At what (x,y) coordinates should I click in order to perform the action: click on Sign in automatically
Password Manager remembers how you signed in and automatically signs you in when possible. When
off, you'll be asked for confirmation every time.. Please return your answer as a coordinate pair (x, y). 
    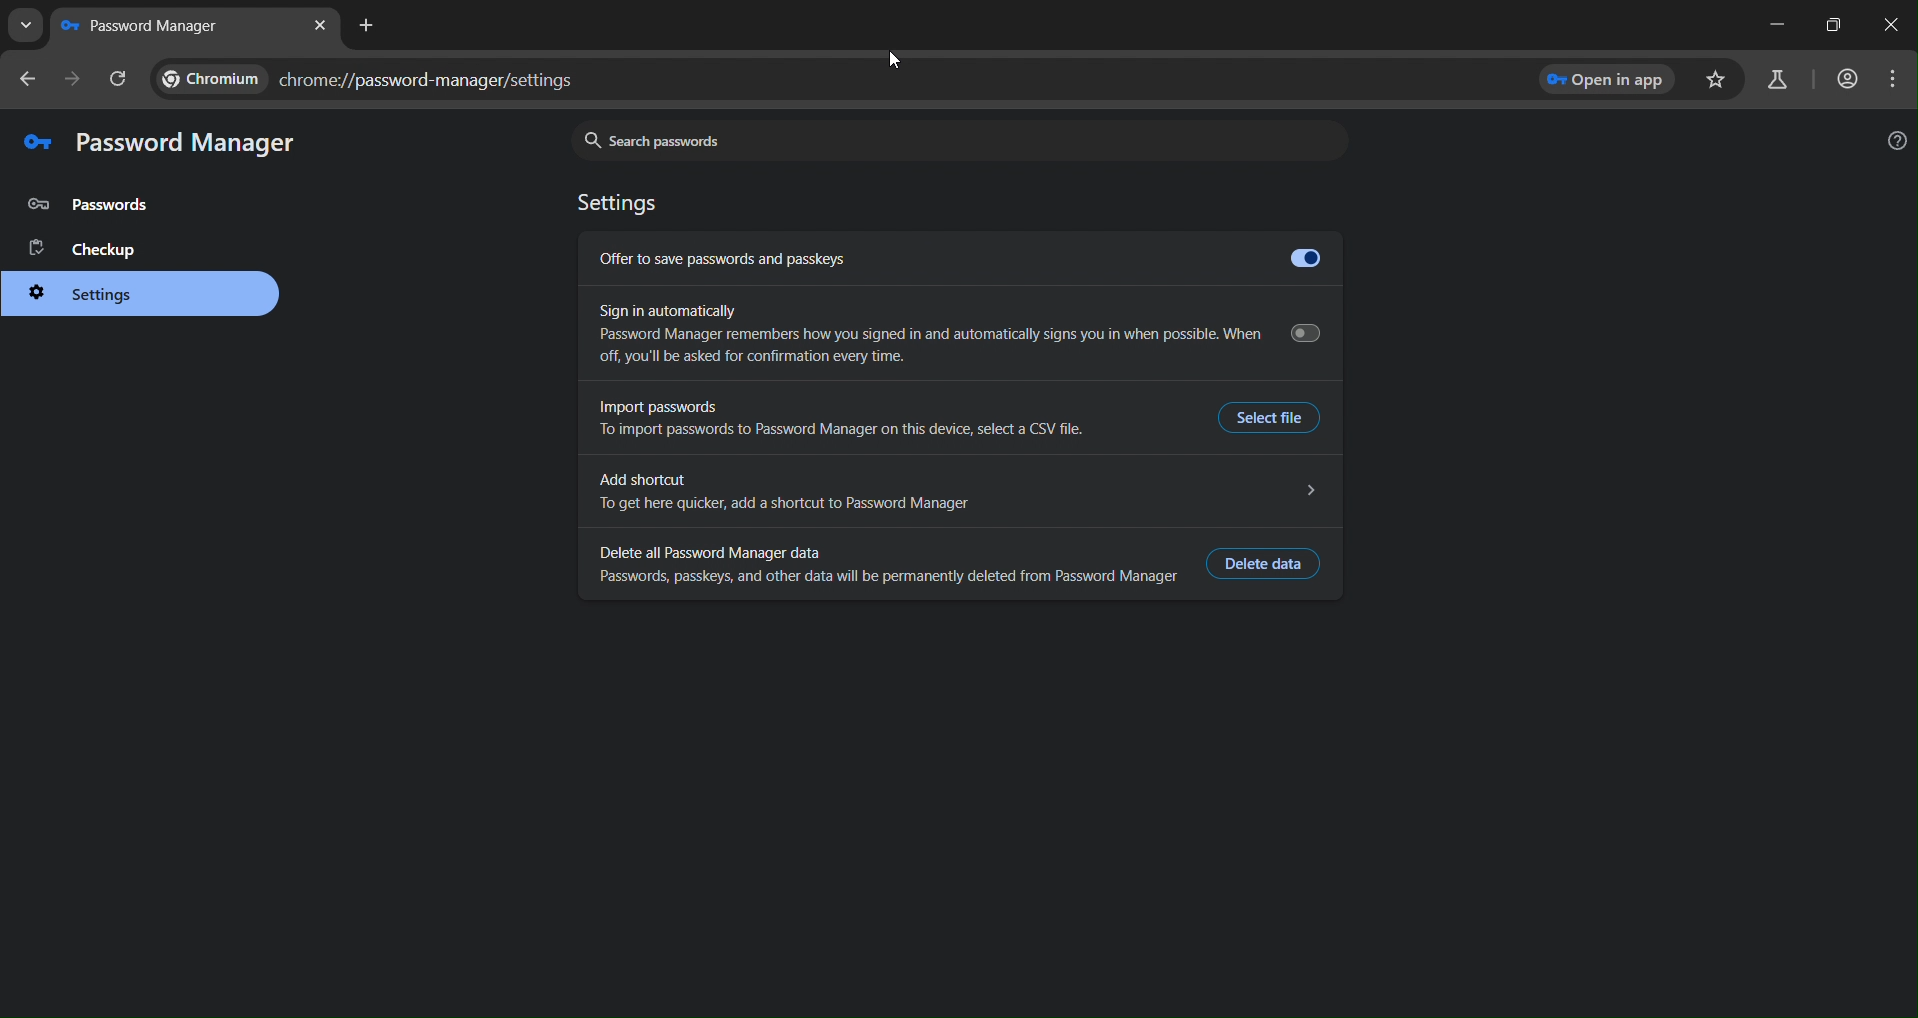
    Looking at the image, I should click on (965, 337).